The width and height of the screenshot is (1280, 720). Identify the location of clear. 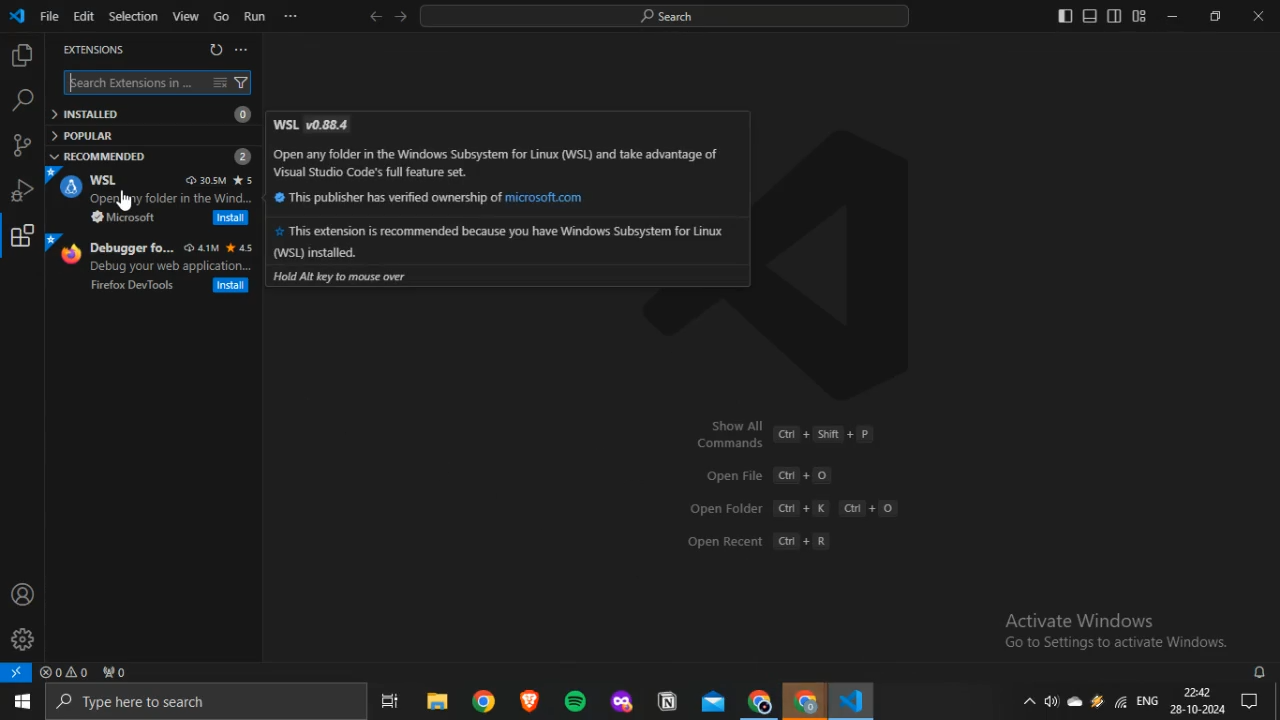
(219, 82).